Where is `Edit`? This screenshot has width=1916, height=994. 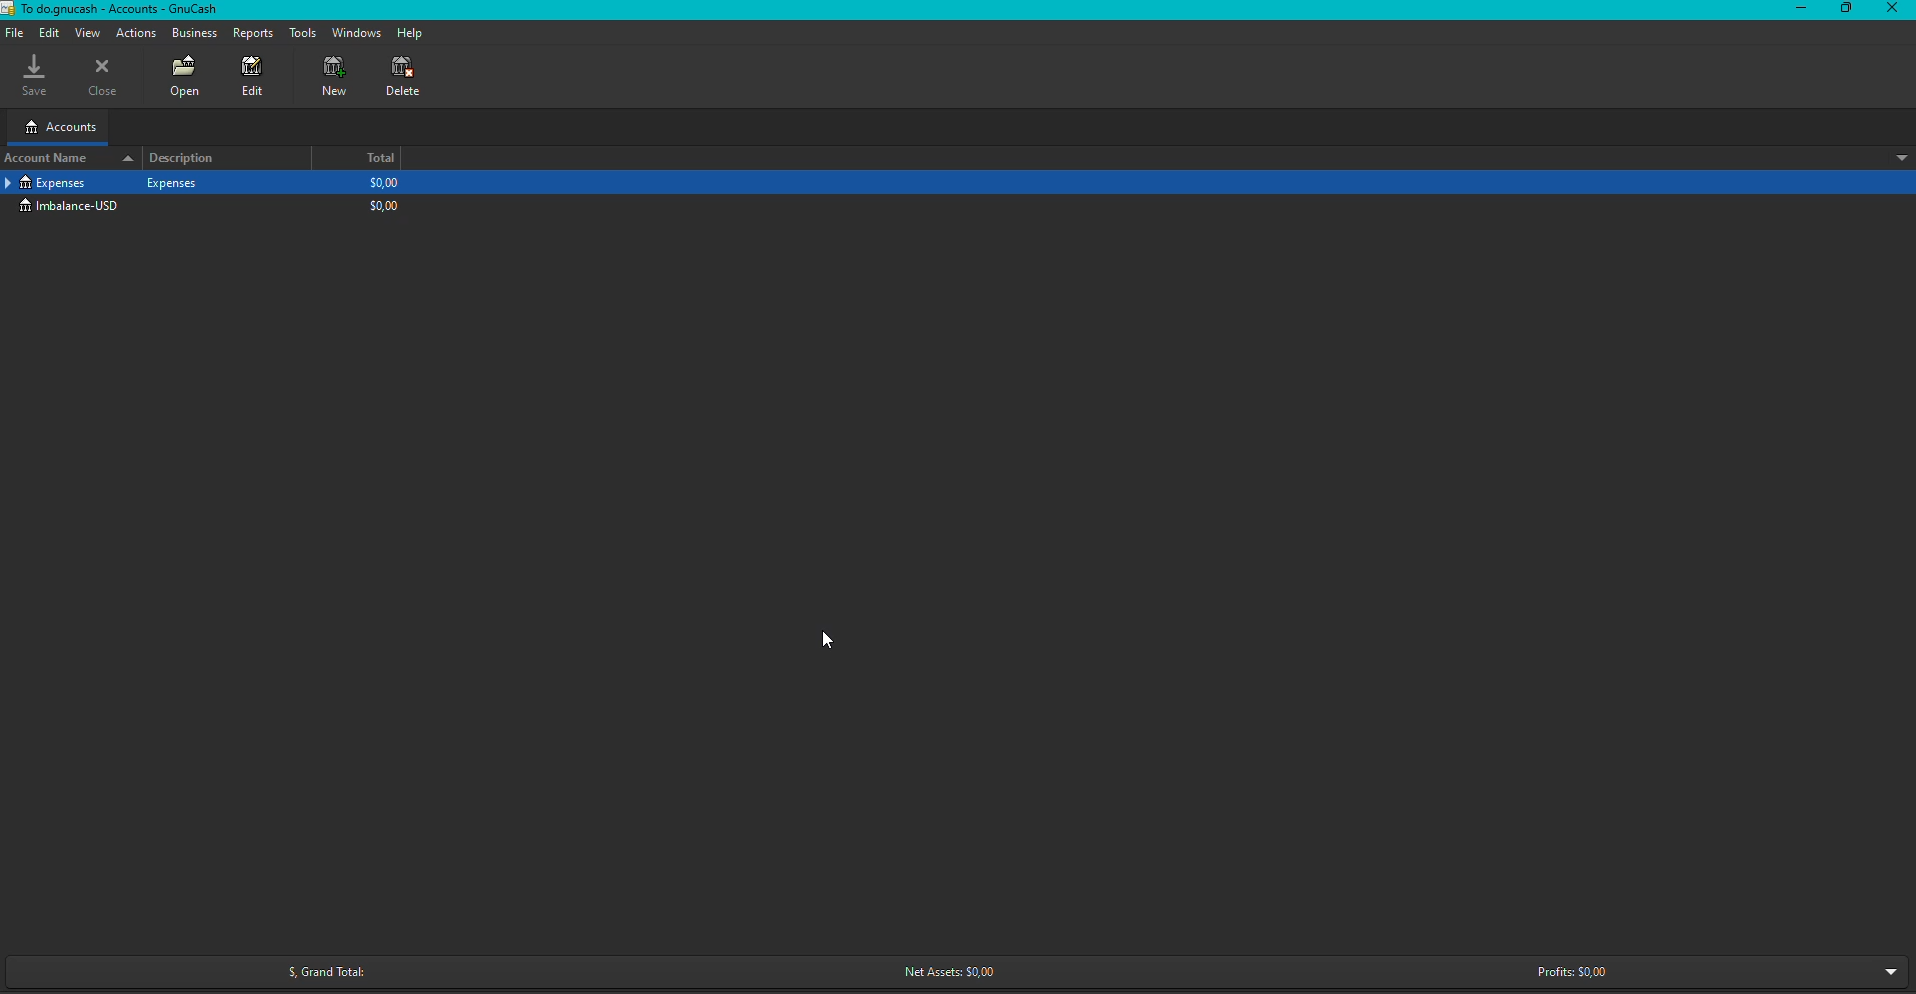 Edit is located at coordinates (50, 33).